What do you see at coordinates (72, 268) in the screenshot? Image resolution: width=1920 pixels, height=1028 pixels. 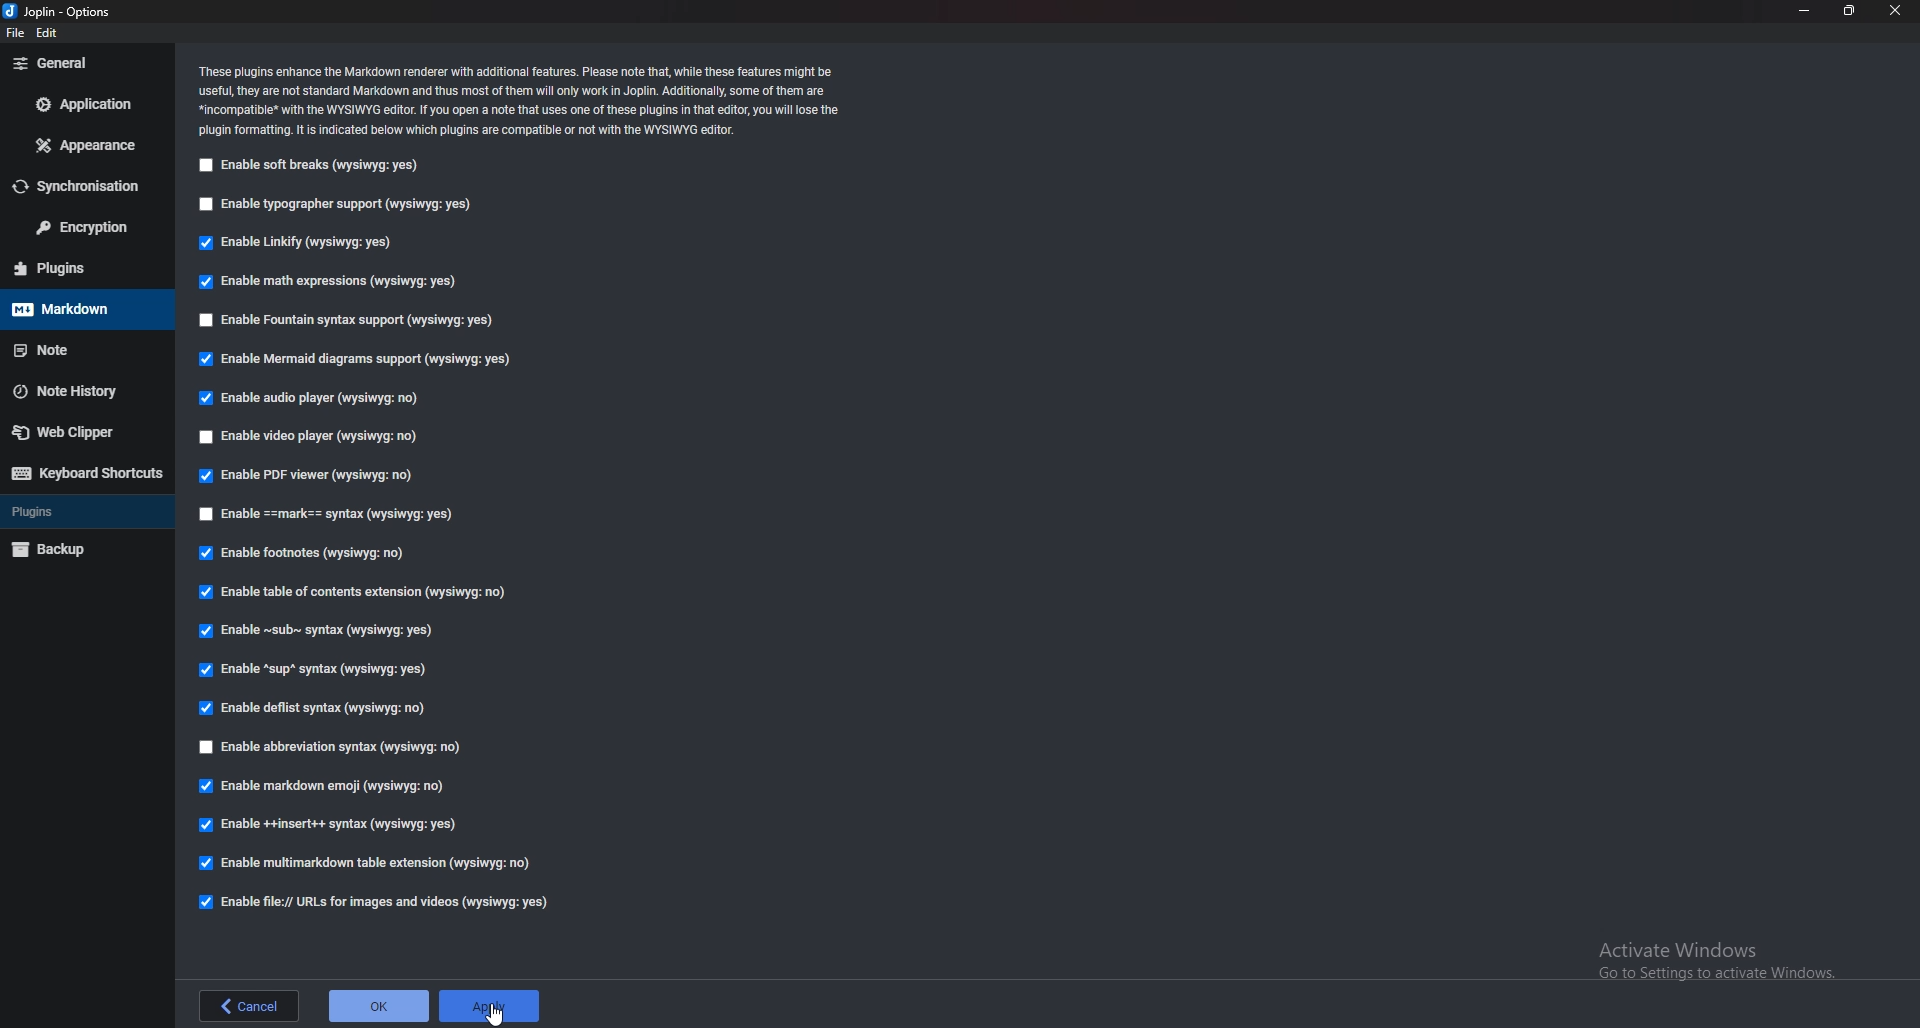 I see `plugins` at bounding box center [72, 268].